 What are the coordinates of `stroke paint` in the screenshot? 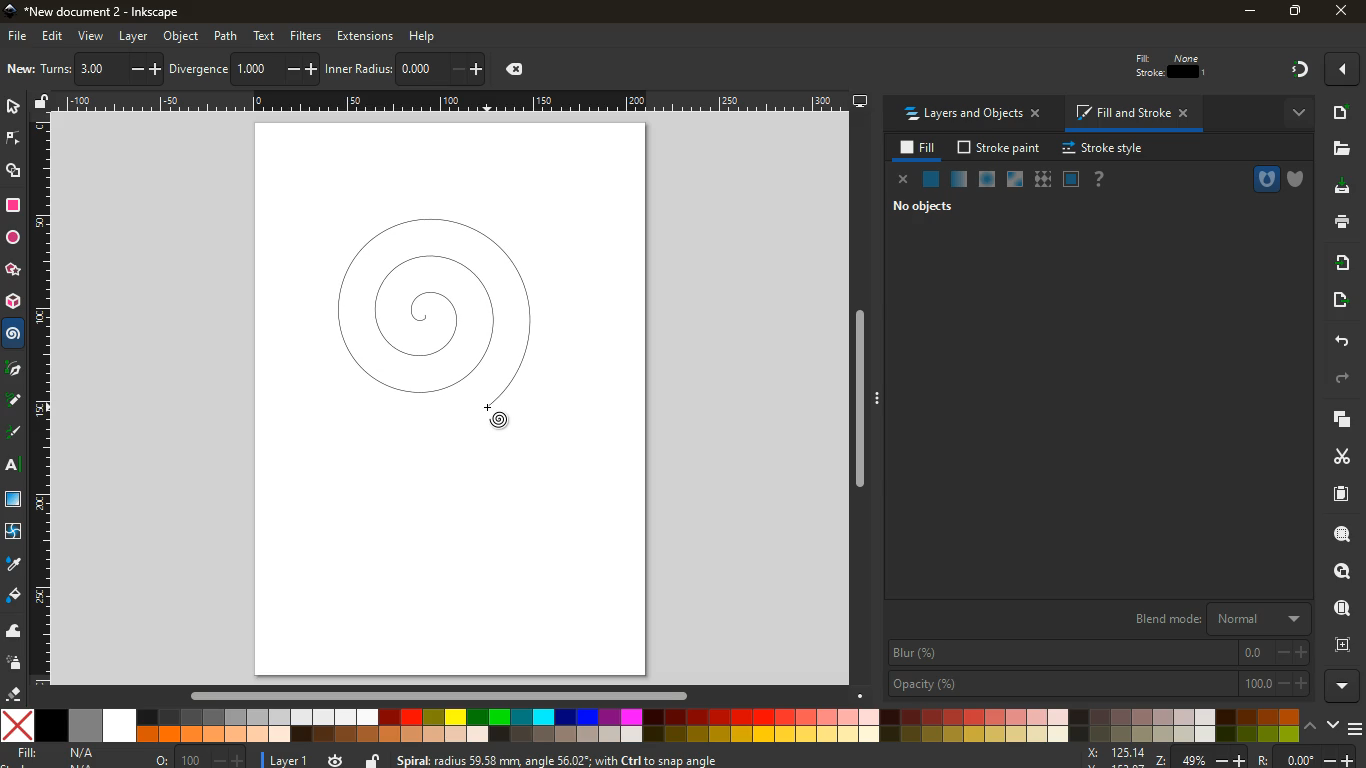 It's located at (1000, 148).